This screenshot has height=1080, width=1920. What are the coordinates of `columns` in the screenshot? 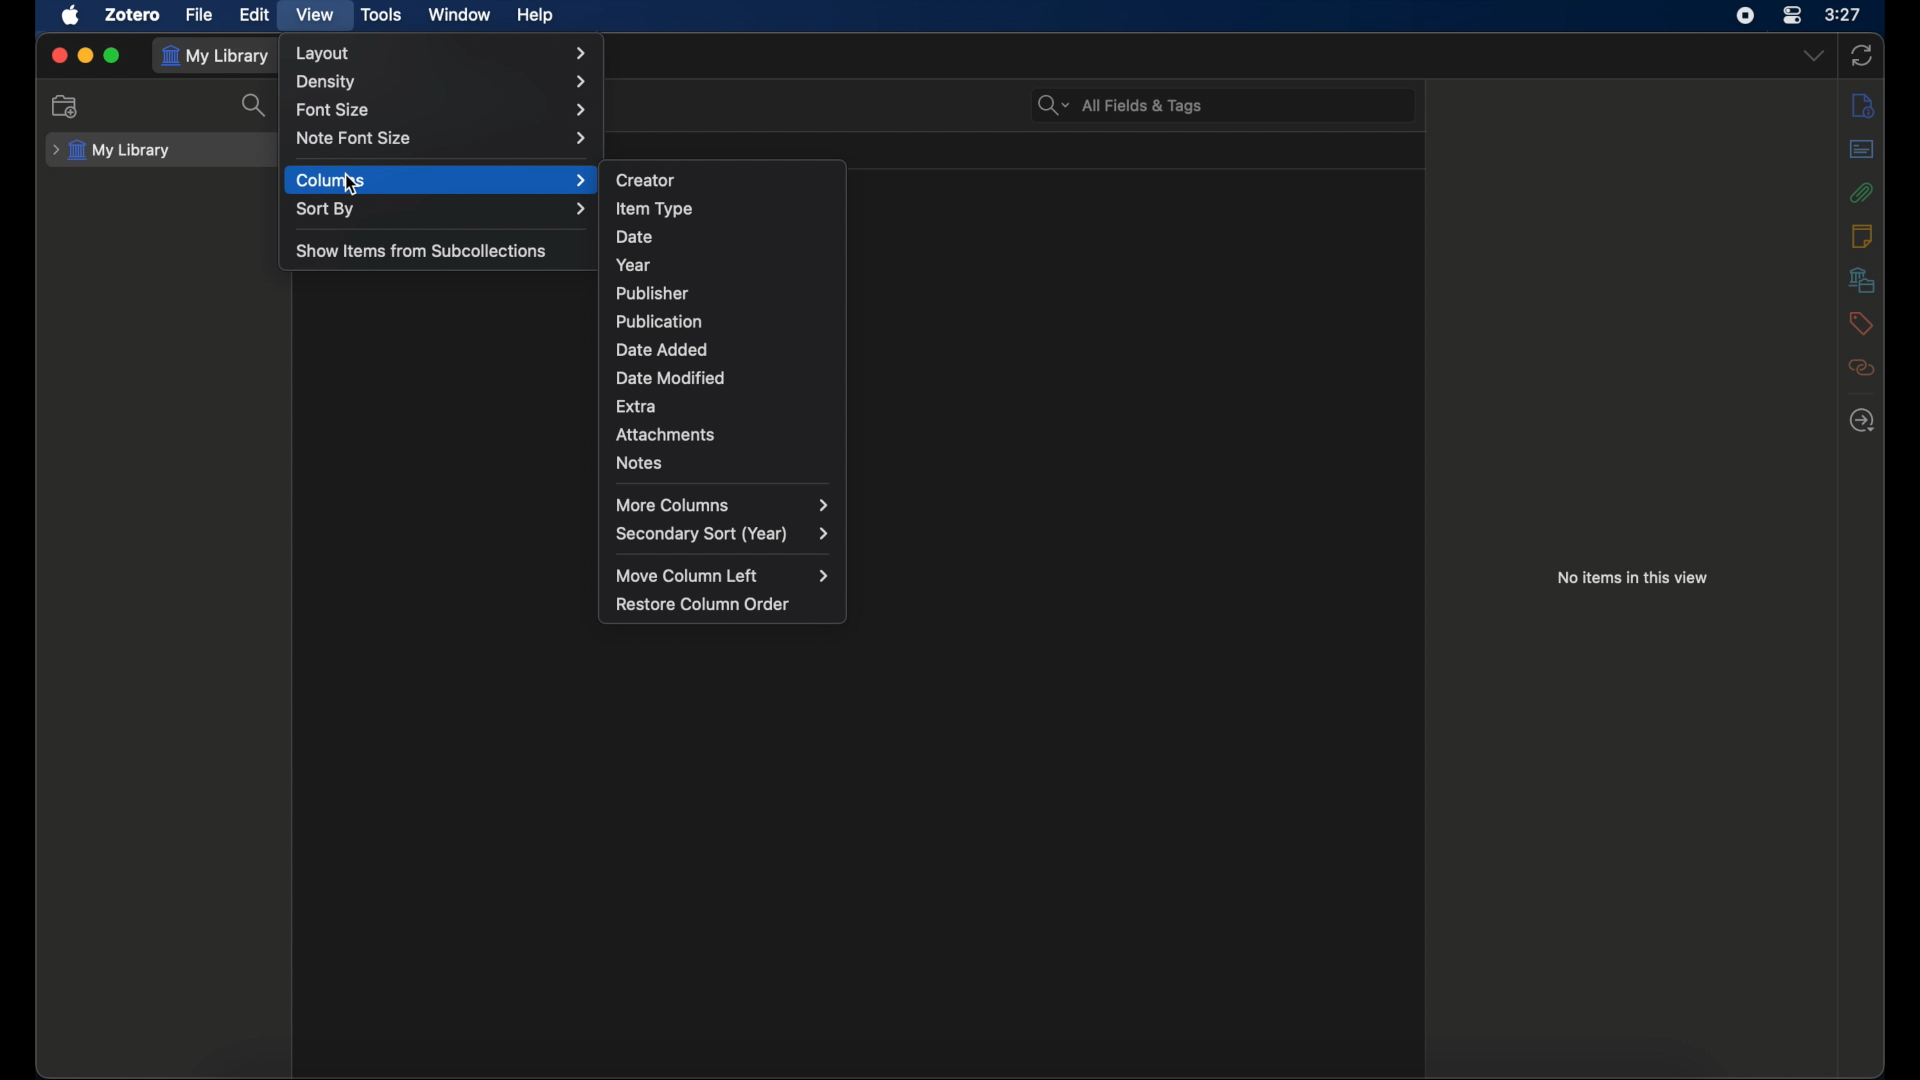 It's located at (442, 181).